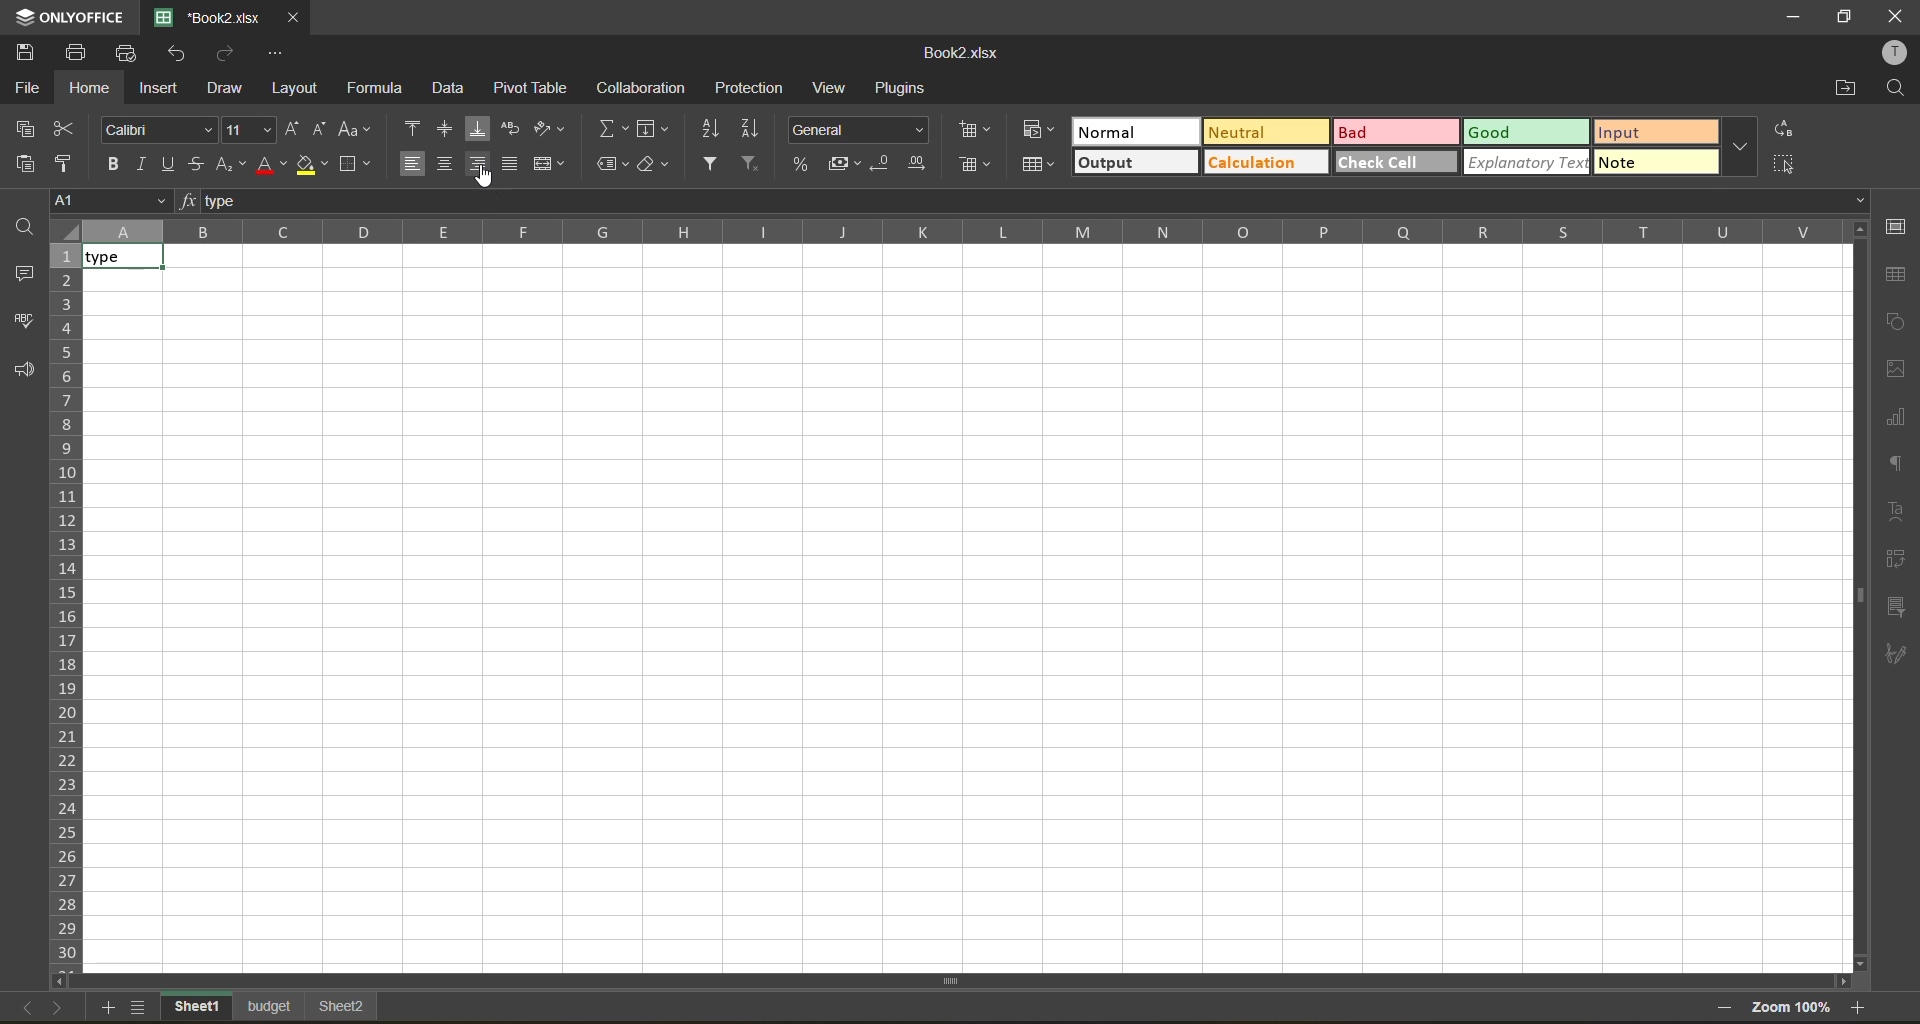 This screenshot has width=1920, height=1024. I want to click on pivot table, so click(531, 87).